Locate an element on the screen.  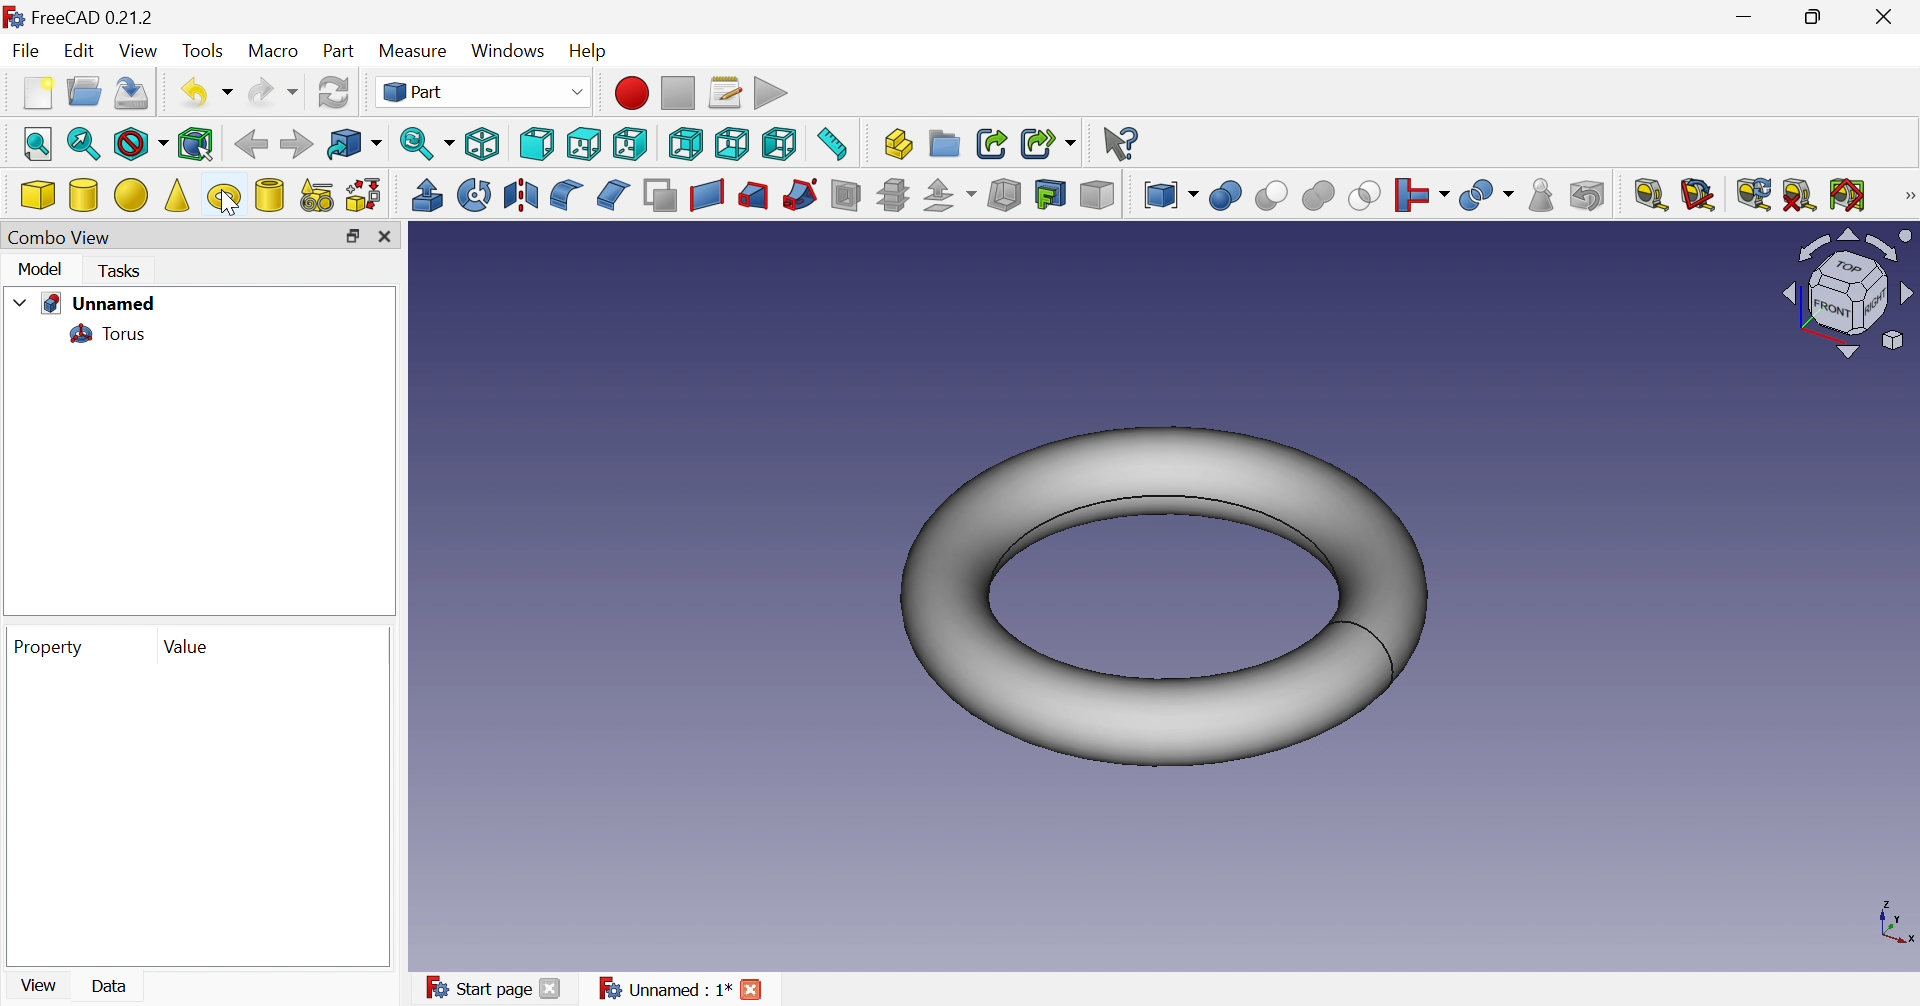
Section is located at coordinates (845, 193).